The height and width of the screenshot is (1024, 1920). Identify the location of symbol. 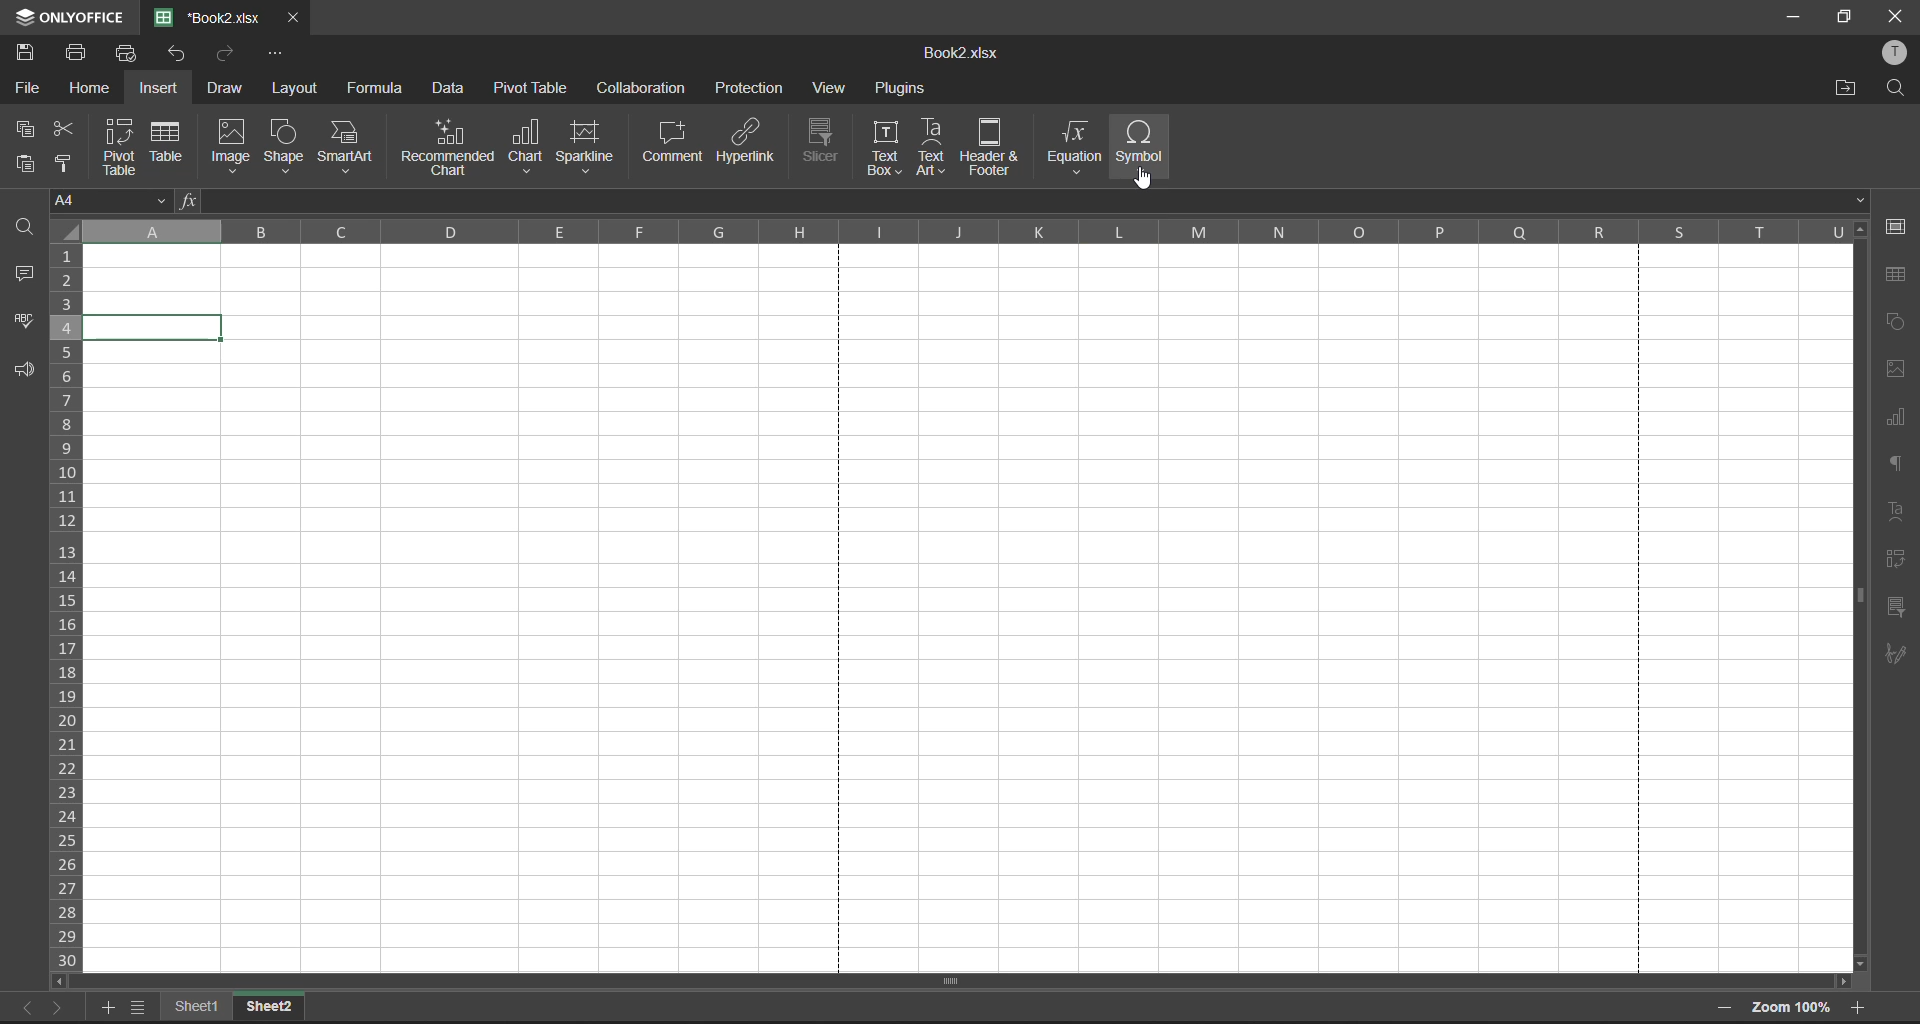
(1142, 146).